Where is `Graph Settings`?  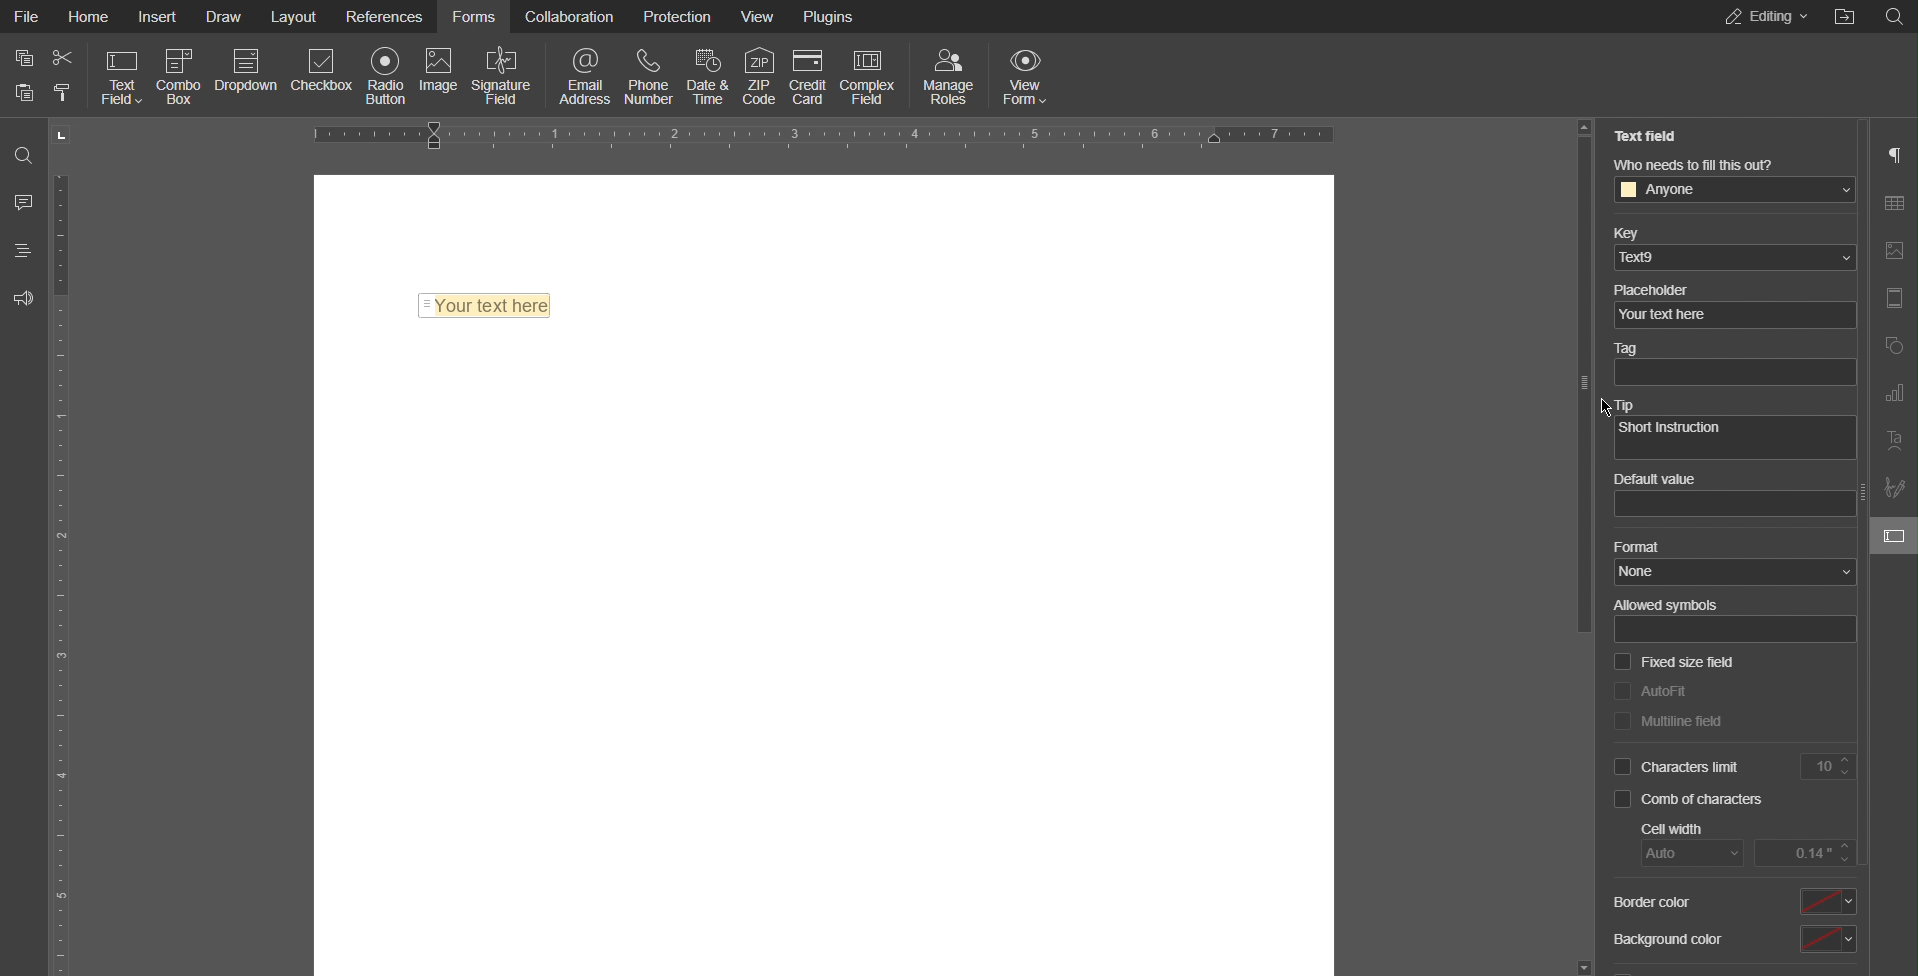 Graph Settings is located at coordinates (1892, 391).